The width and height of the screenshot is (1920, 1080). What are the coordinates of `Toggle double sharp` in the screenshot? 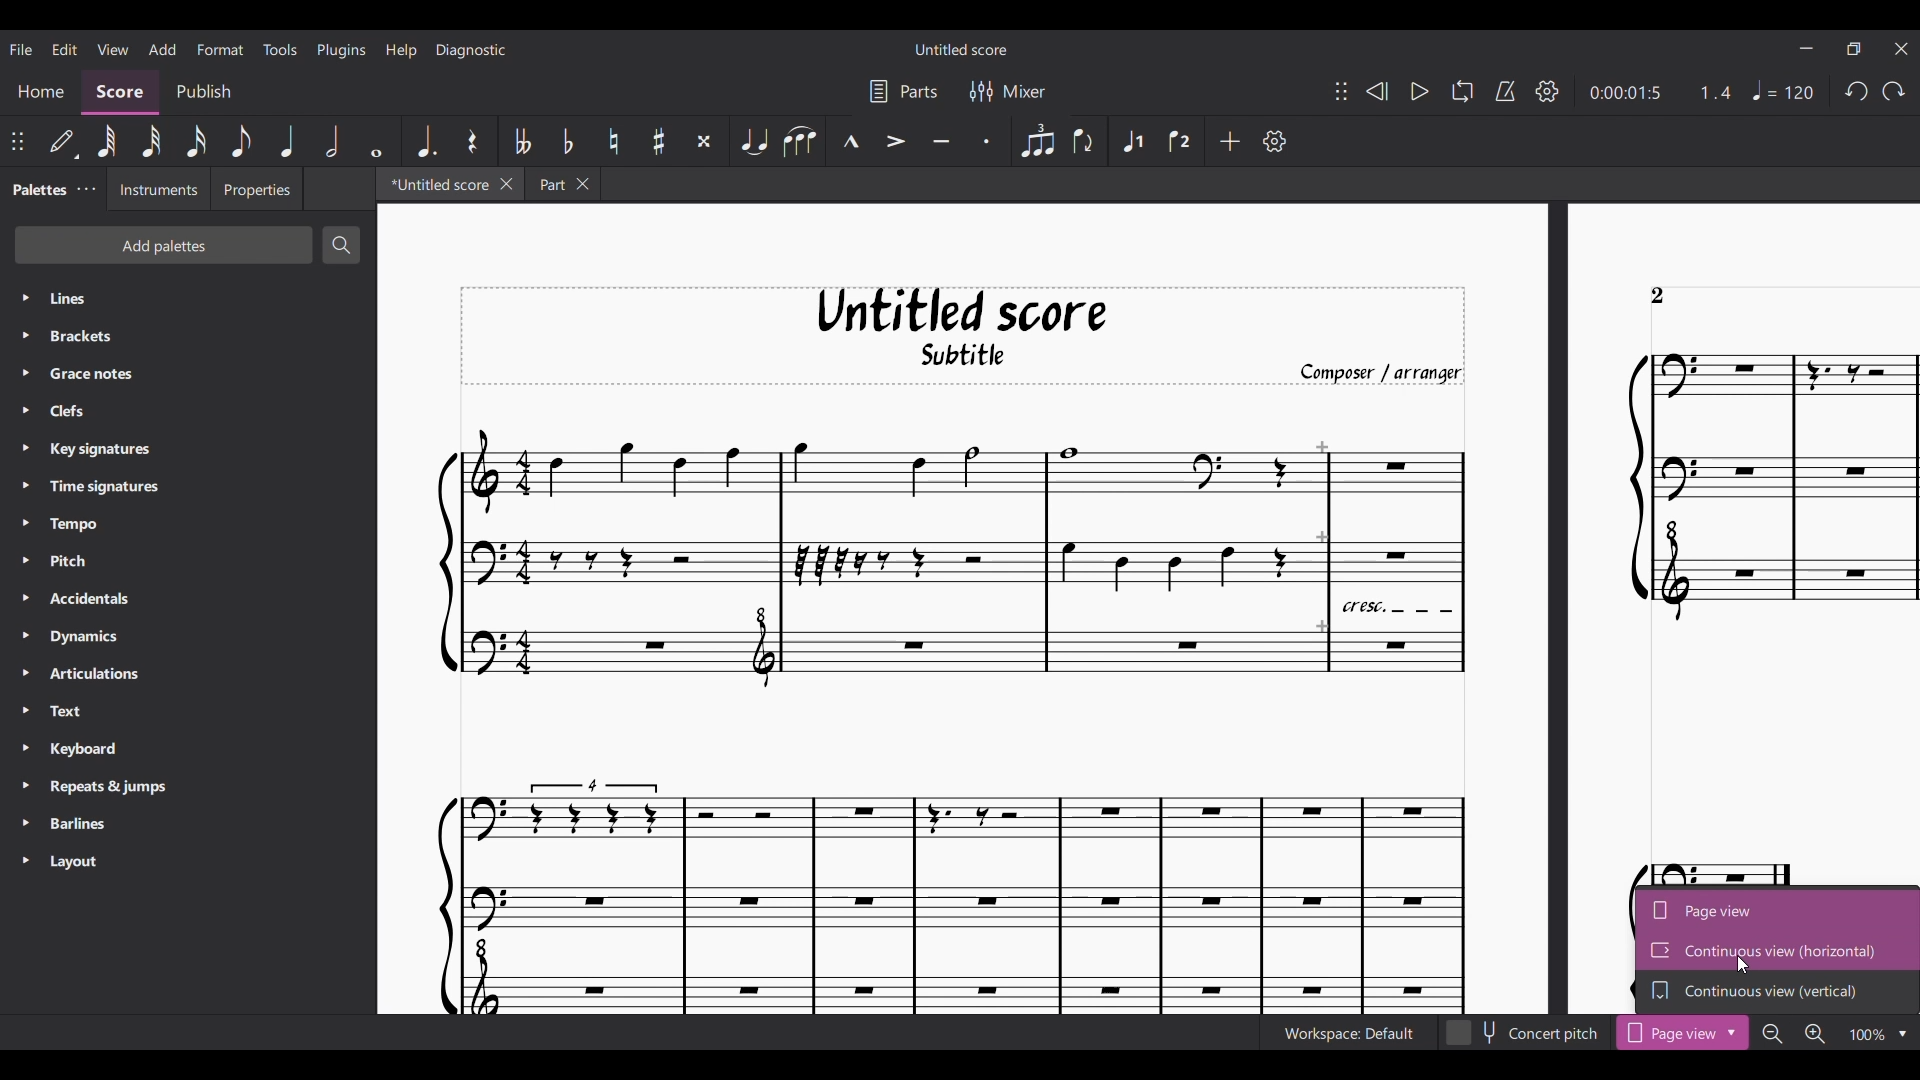 It's located at (705, 141).